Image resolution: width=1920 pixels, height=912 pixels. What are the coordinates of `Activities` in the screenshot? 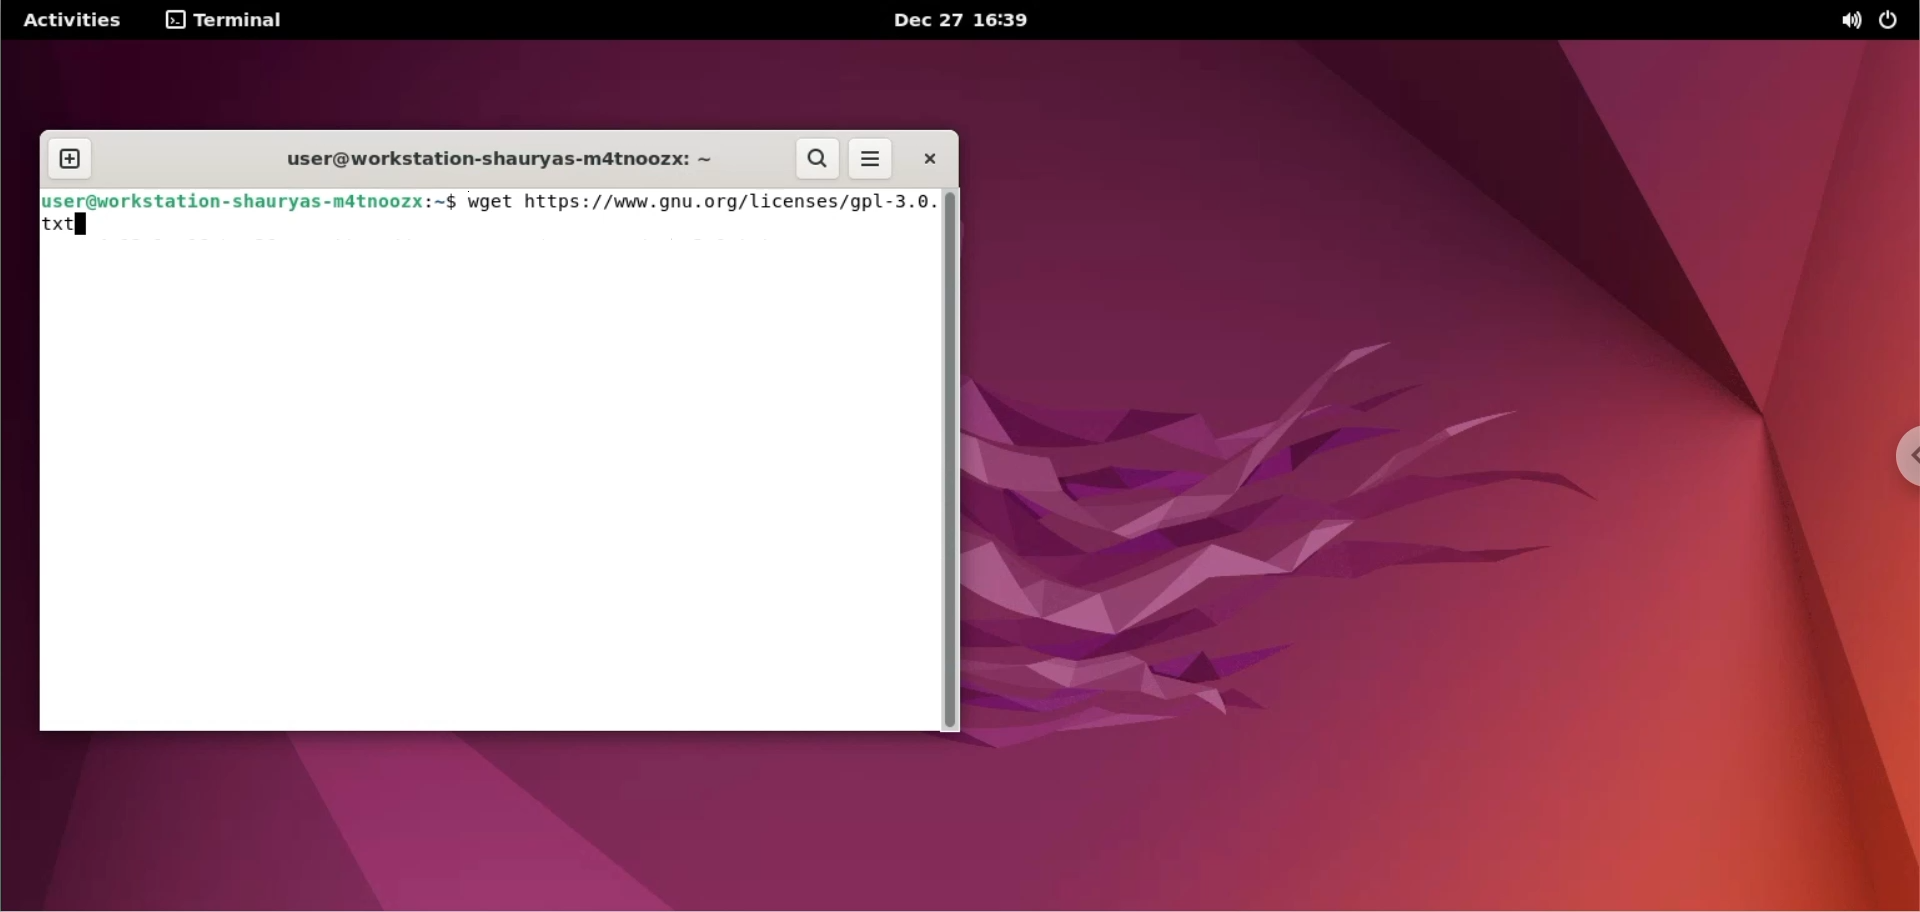 It's located at (79, 19).